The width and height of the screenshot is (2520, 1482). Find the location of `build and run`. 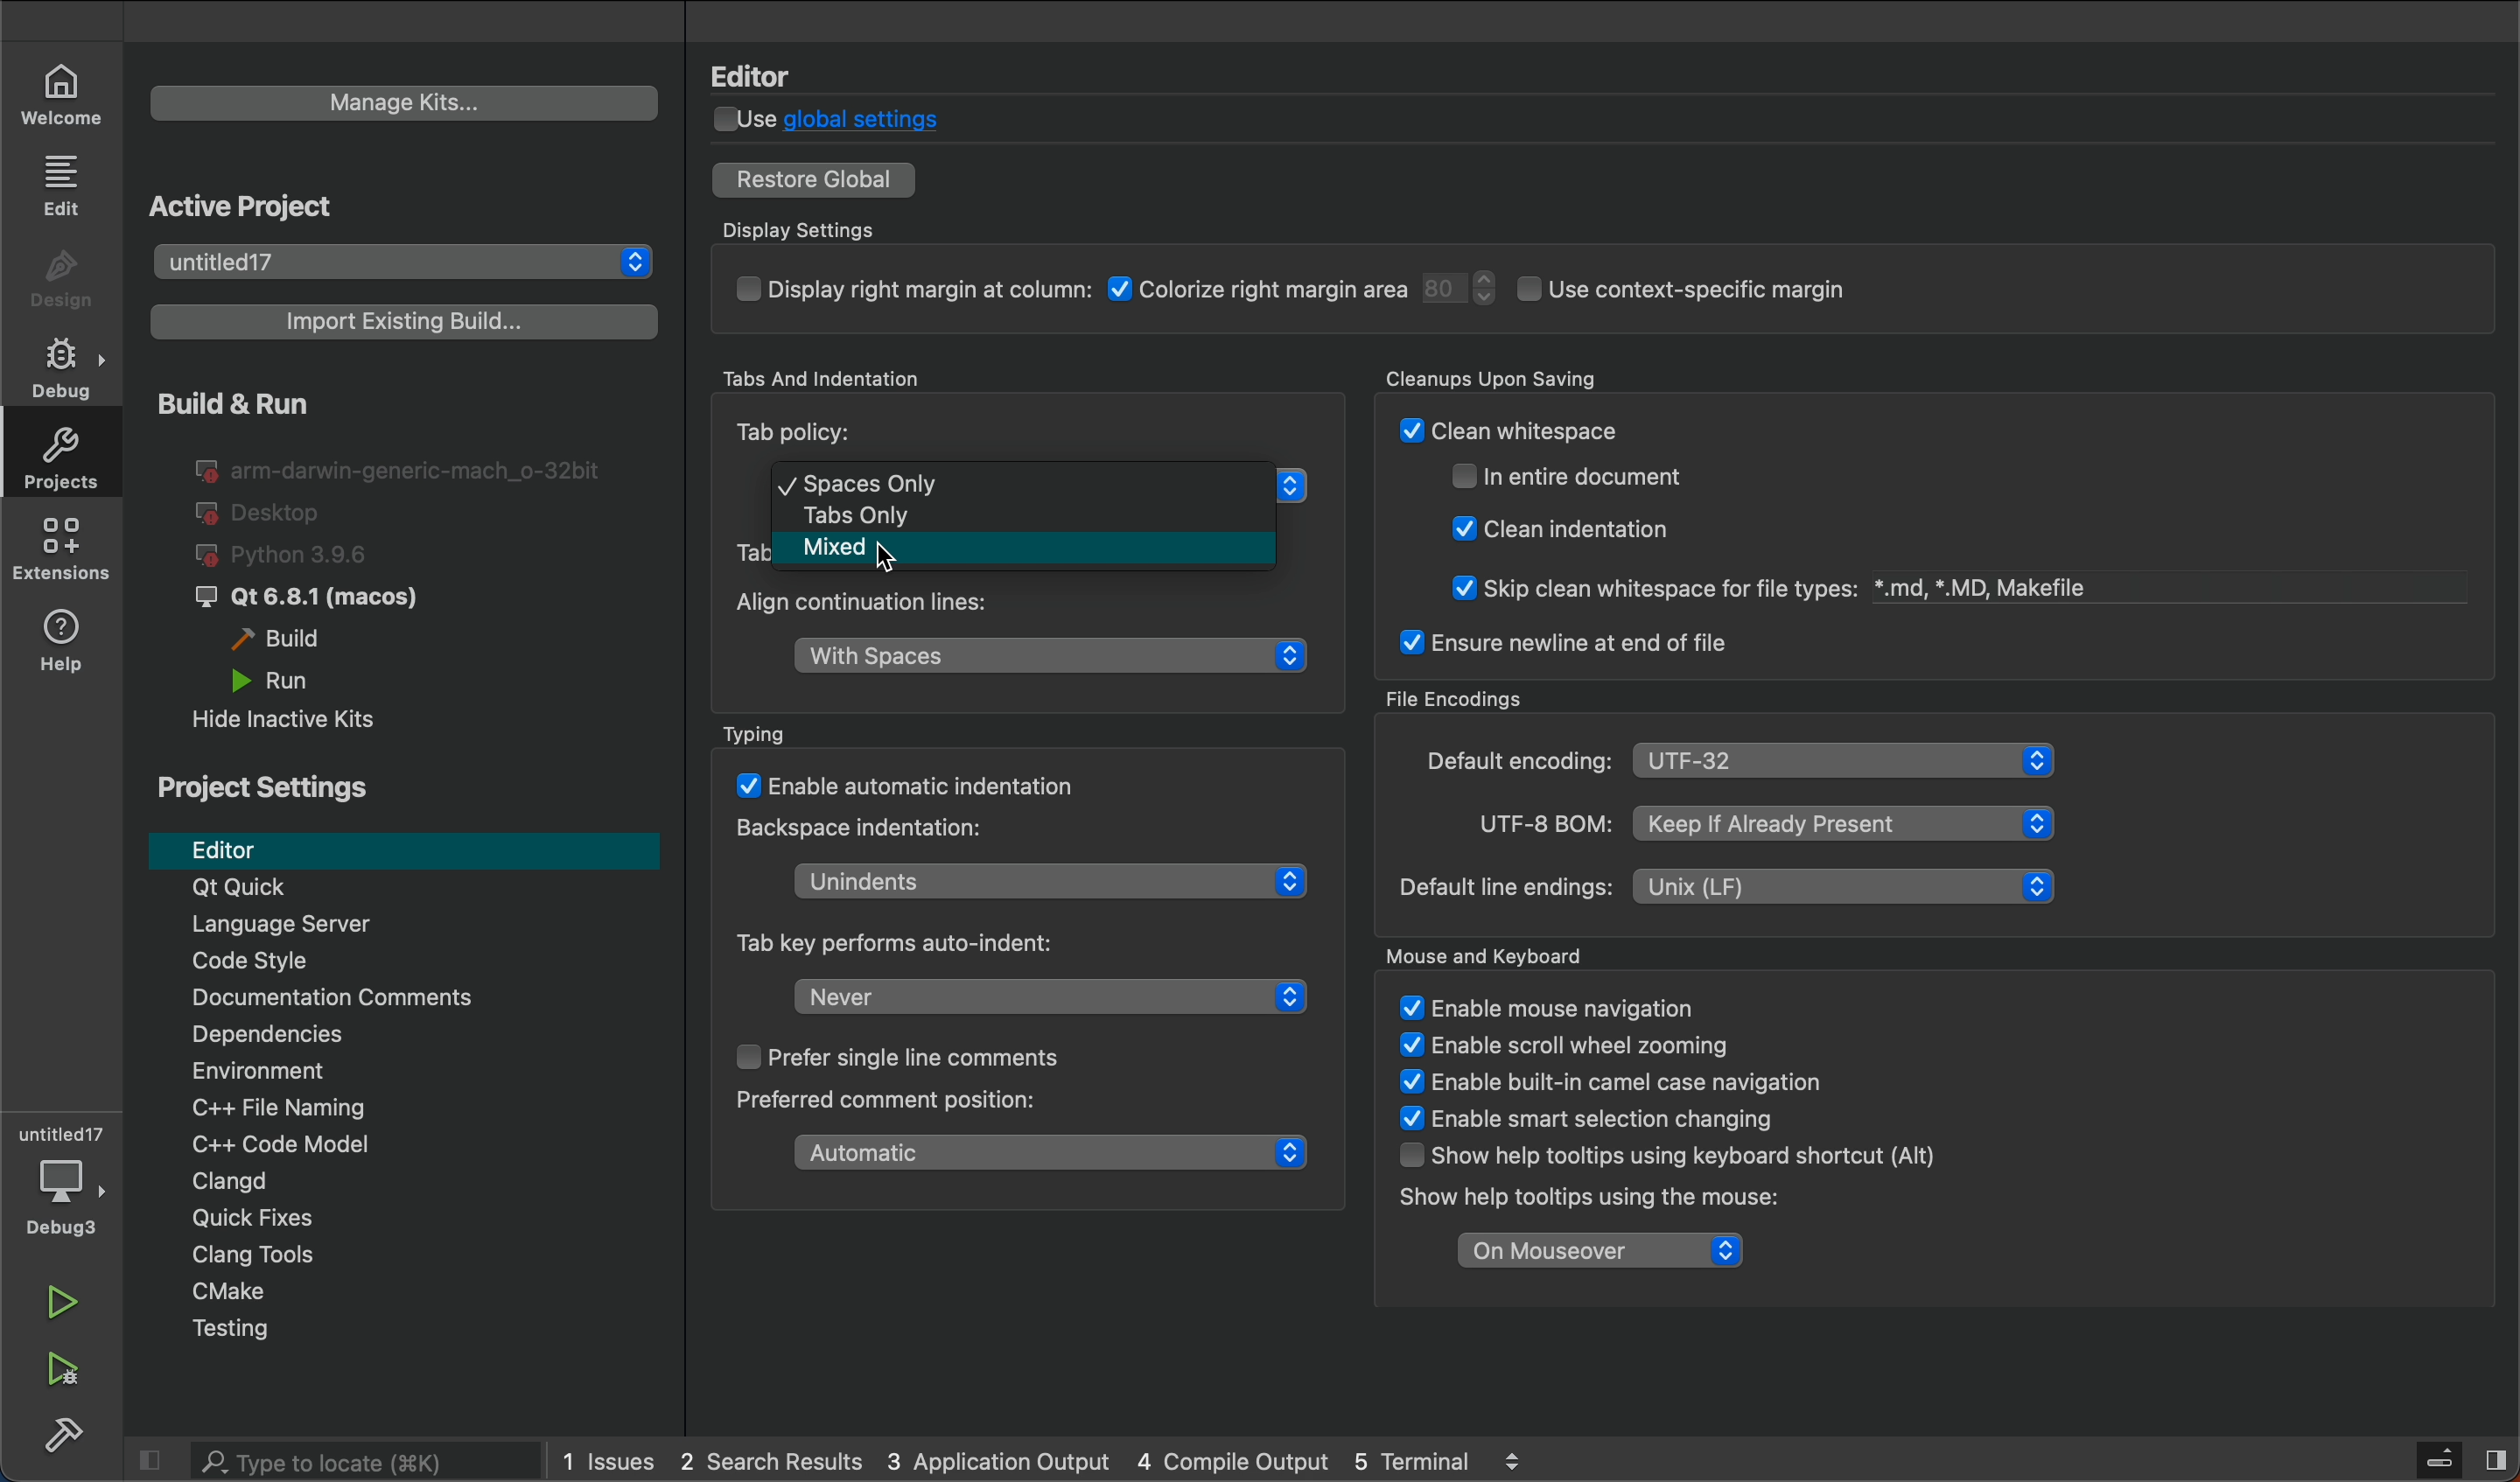

build and run is located at coordinates (227, 402).